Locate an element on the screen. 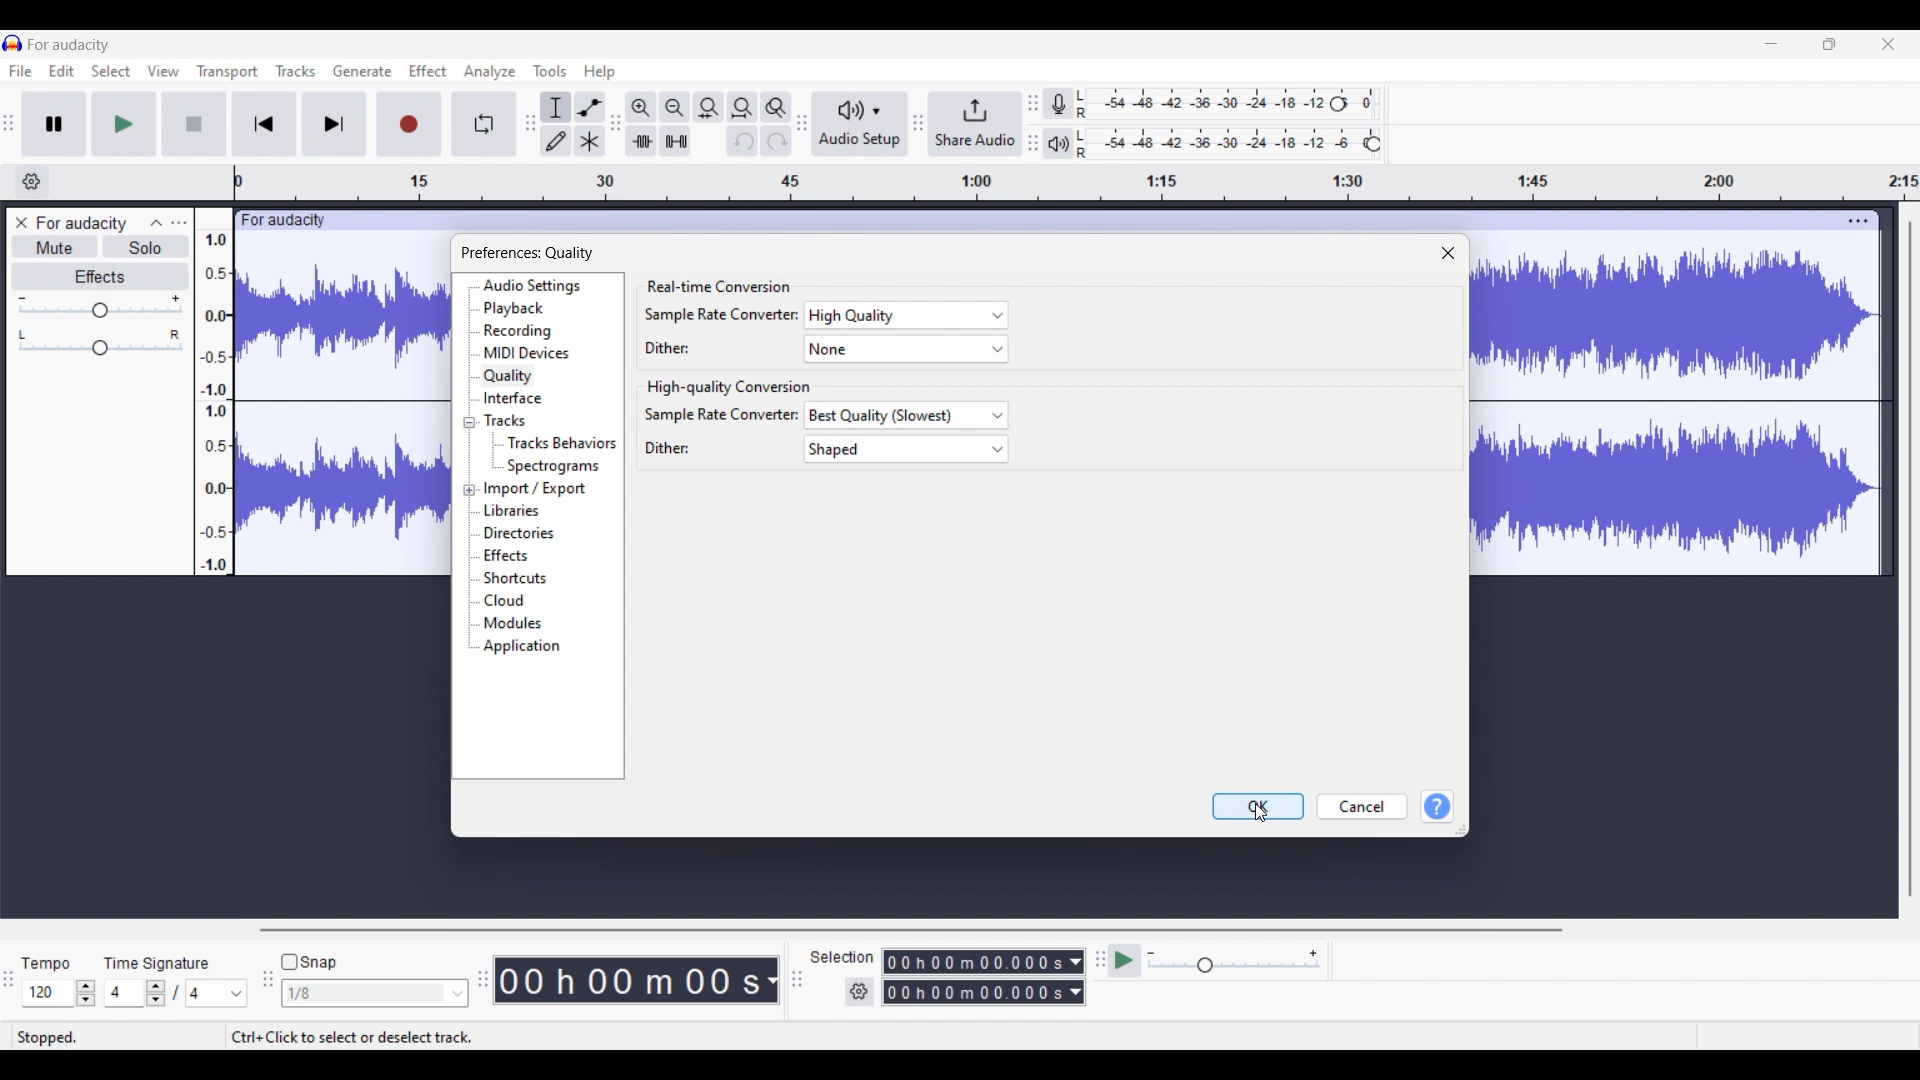 The height and width of the screenshot is (1080, 1920). Effects is located at coordinates (506, 555).